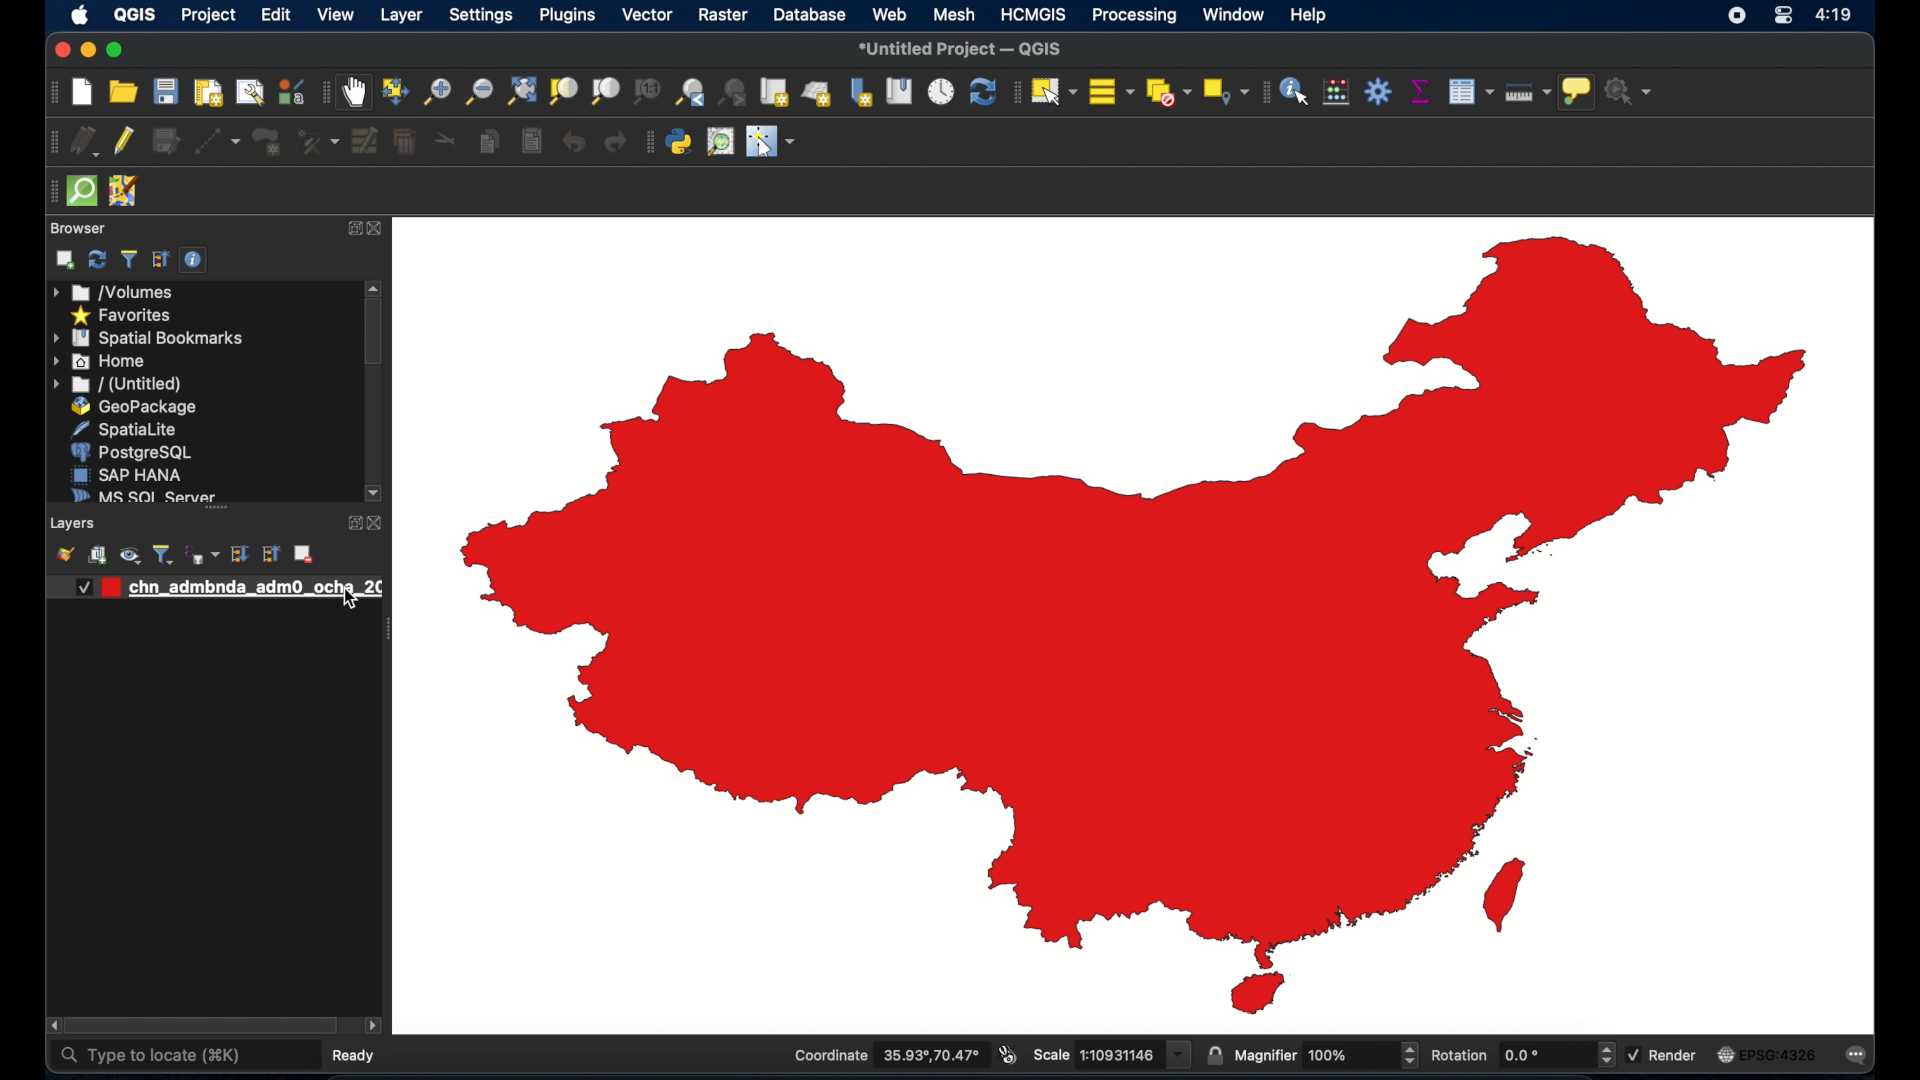 The image size is (1920, 1080). Describe the element at coordinates (131, 260) in the screenshot. I see `filter browser` at that location.